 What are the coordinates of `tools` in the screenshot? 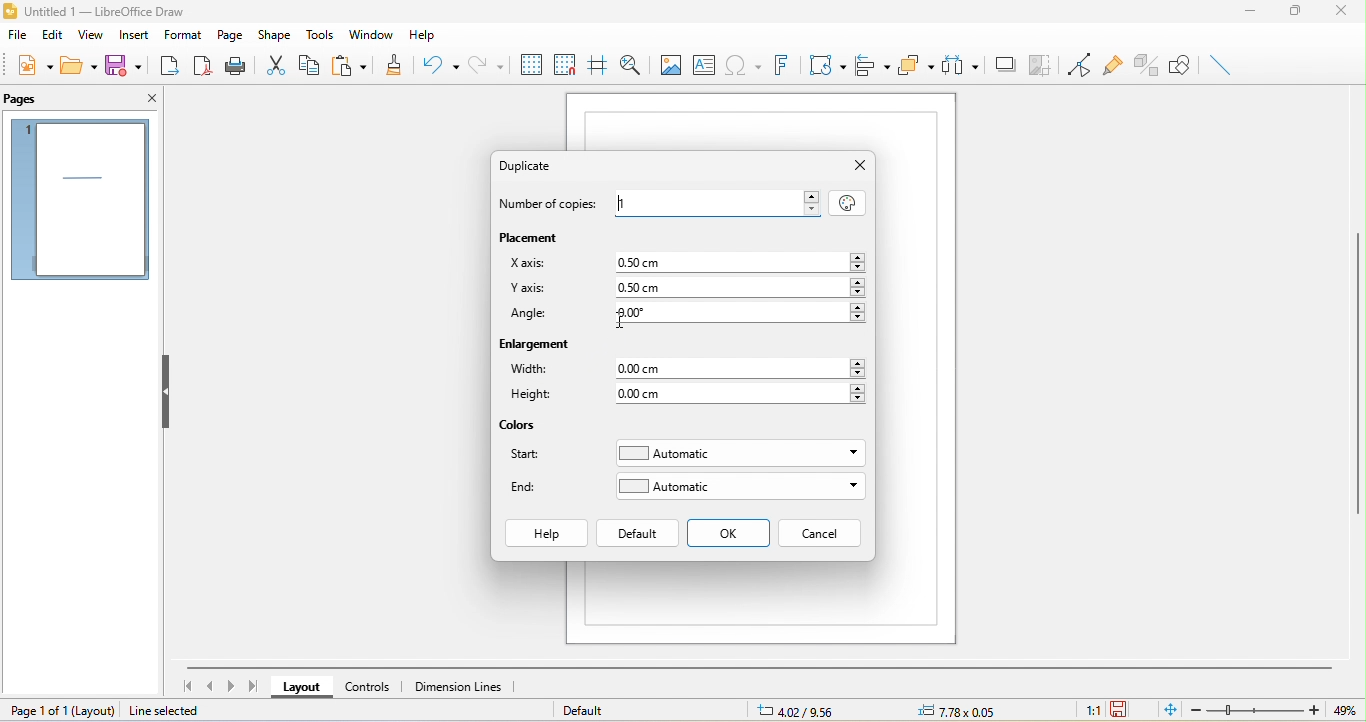 It's located at (322, 35).